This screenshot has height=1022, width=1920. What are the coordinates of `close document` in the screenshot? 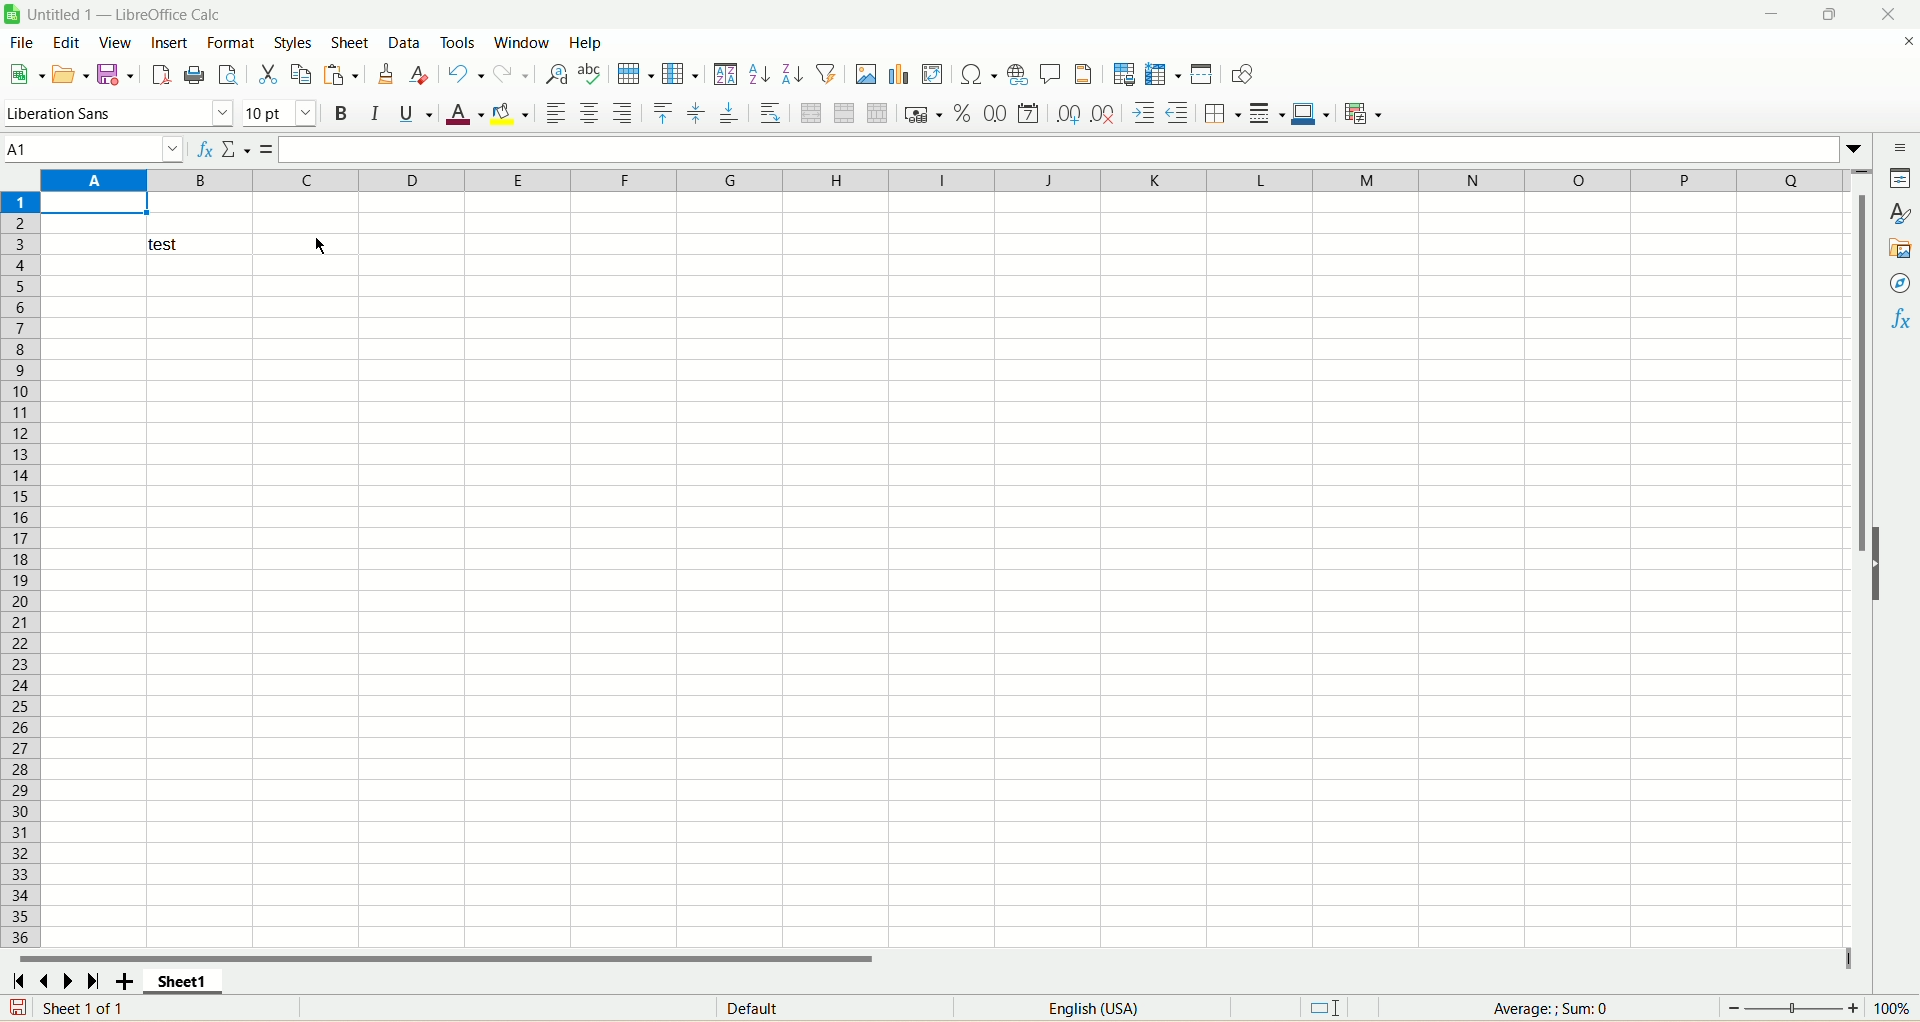 It's located at (1906, 42).